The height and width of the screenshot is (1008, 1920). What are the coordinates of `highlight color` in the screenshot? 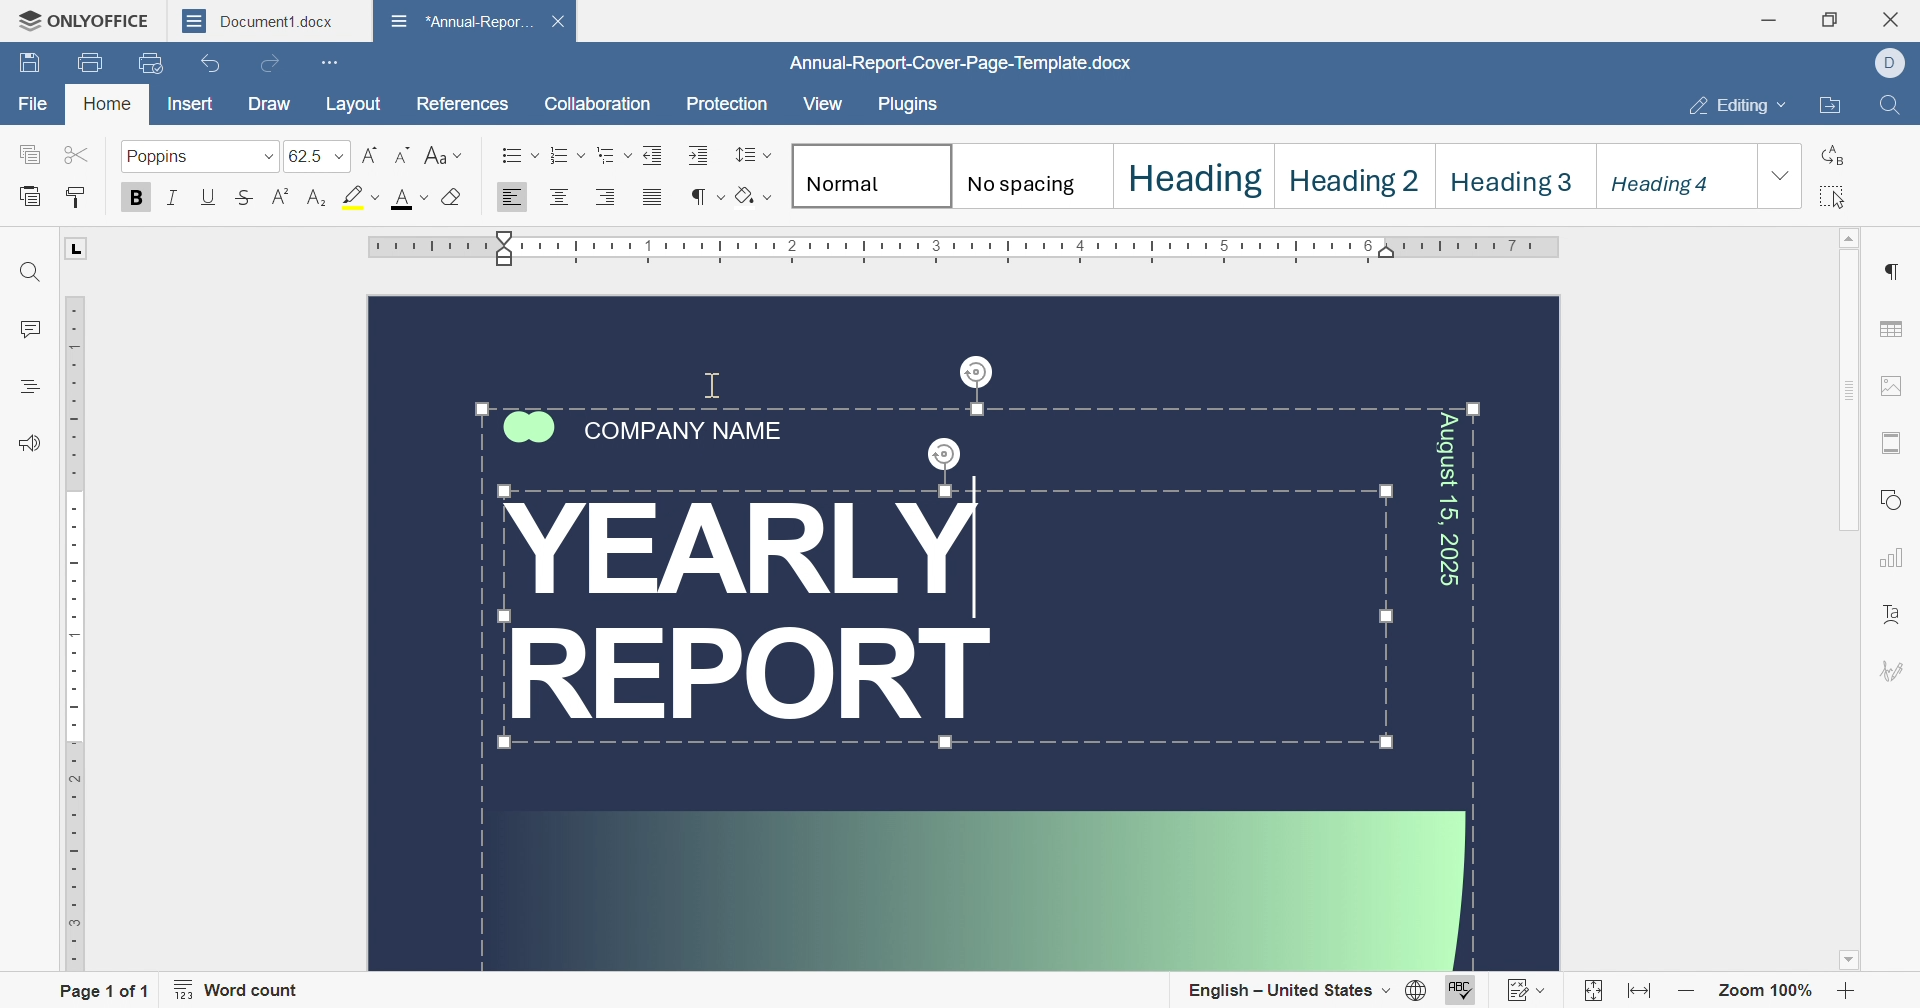 It's located at (362, 197).